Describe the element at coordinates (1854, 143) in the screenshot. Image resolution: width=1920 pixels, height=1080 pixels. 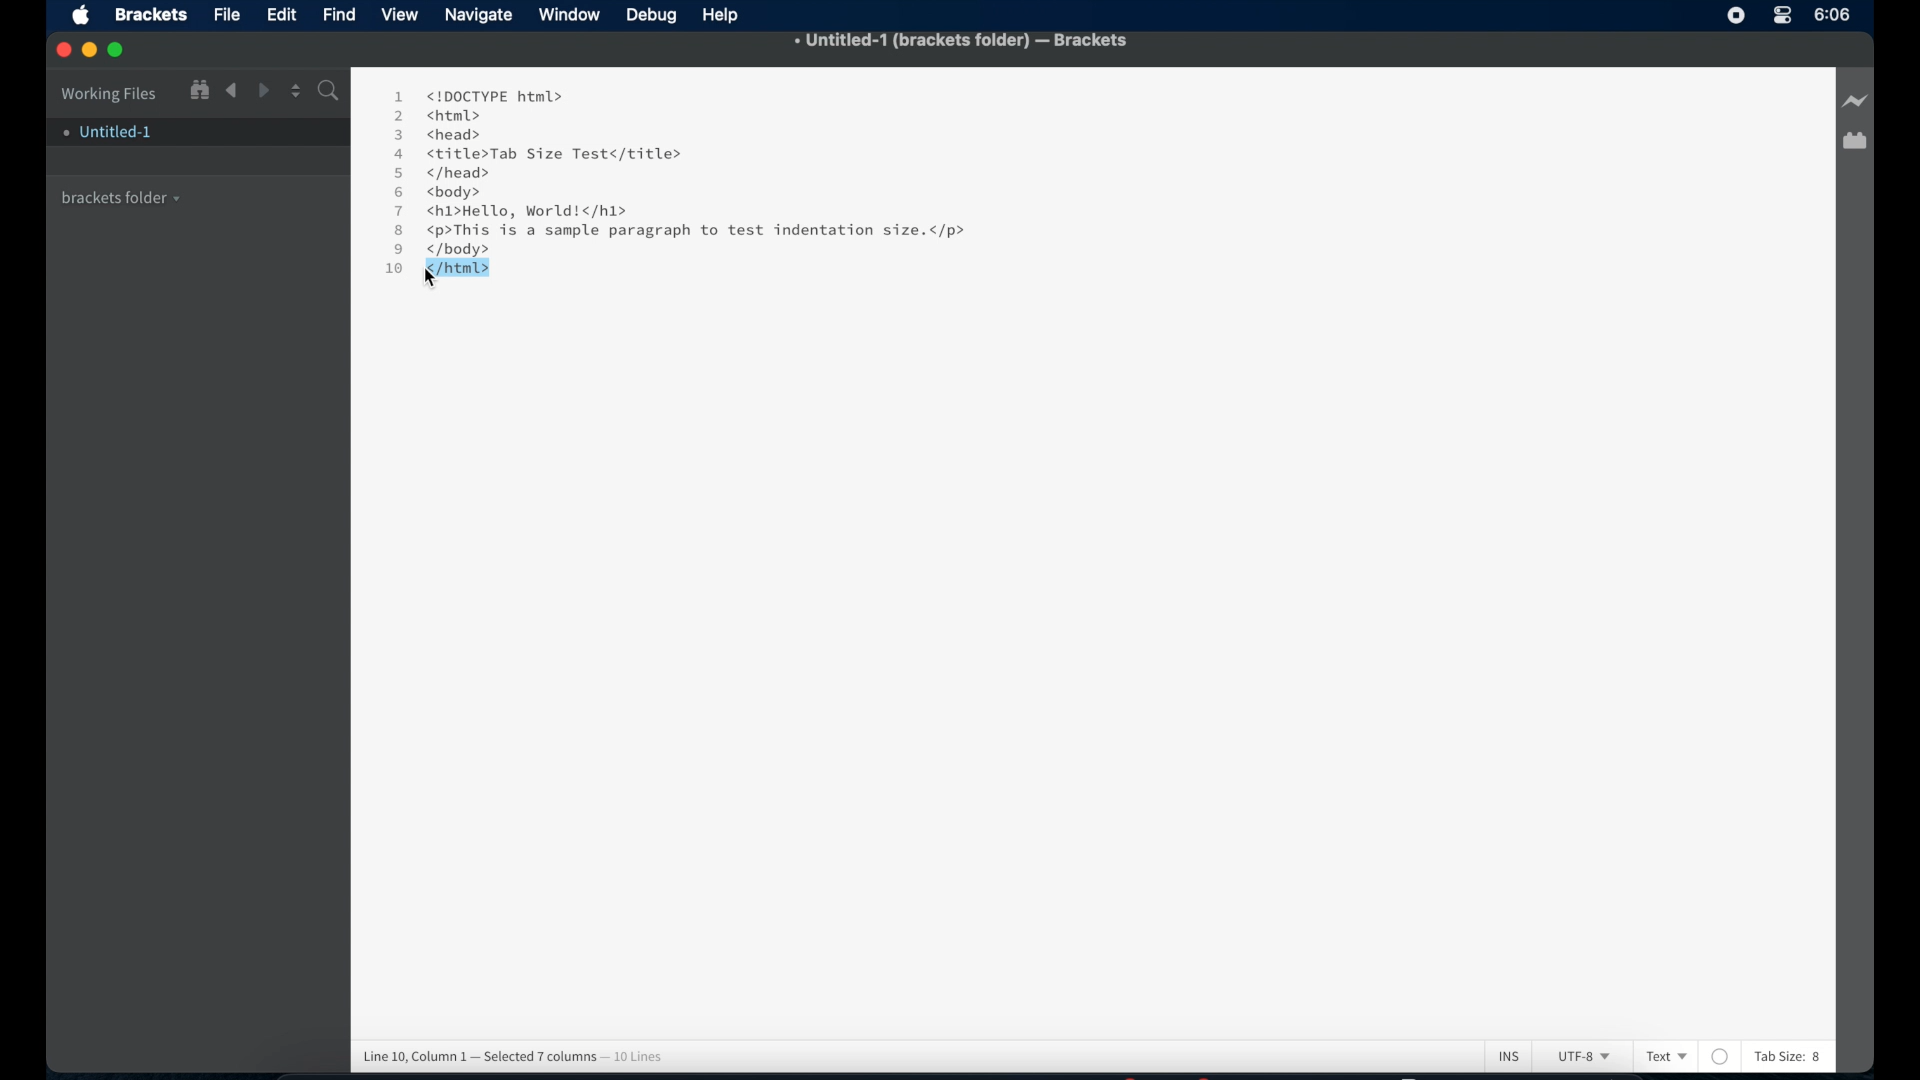
I see `Calendar` at that location.